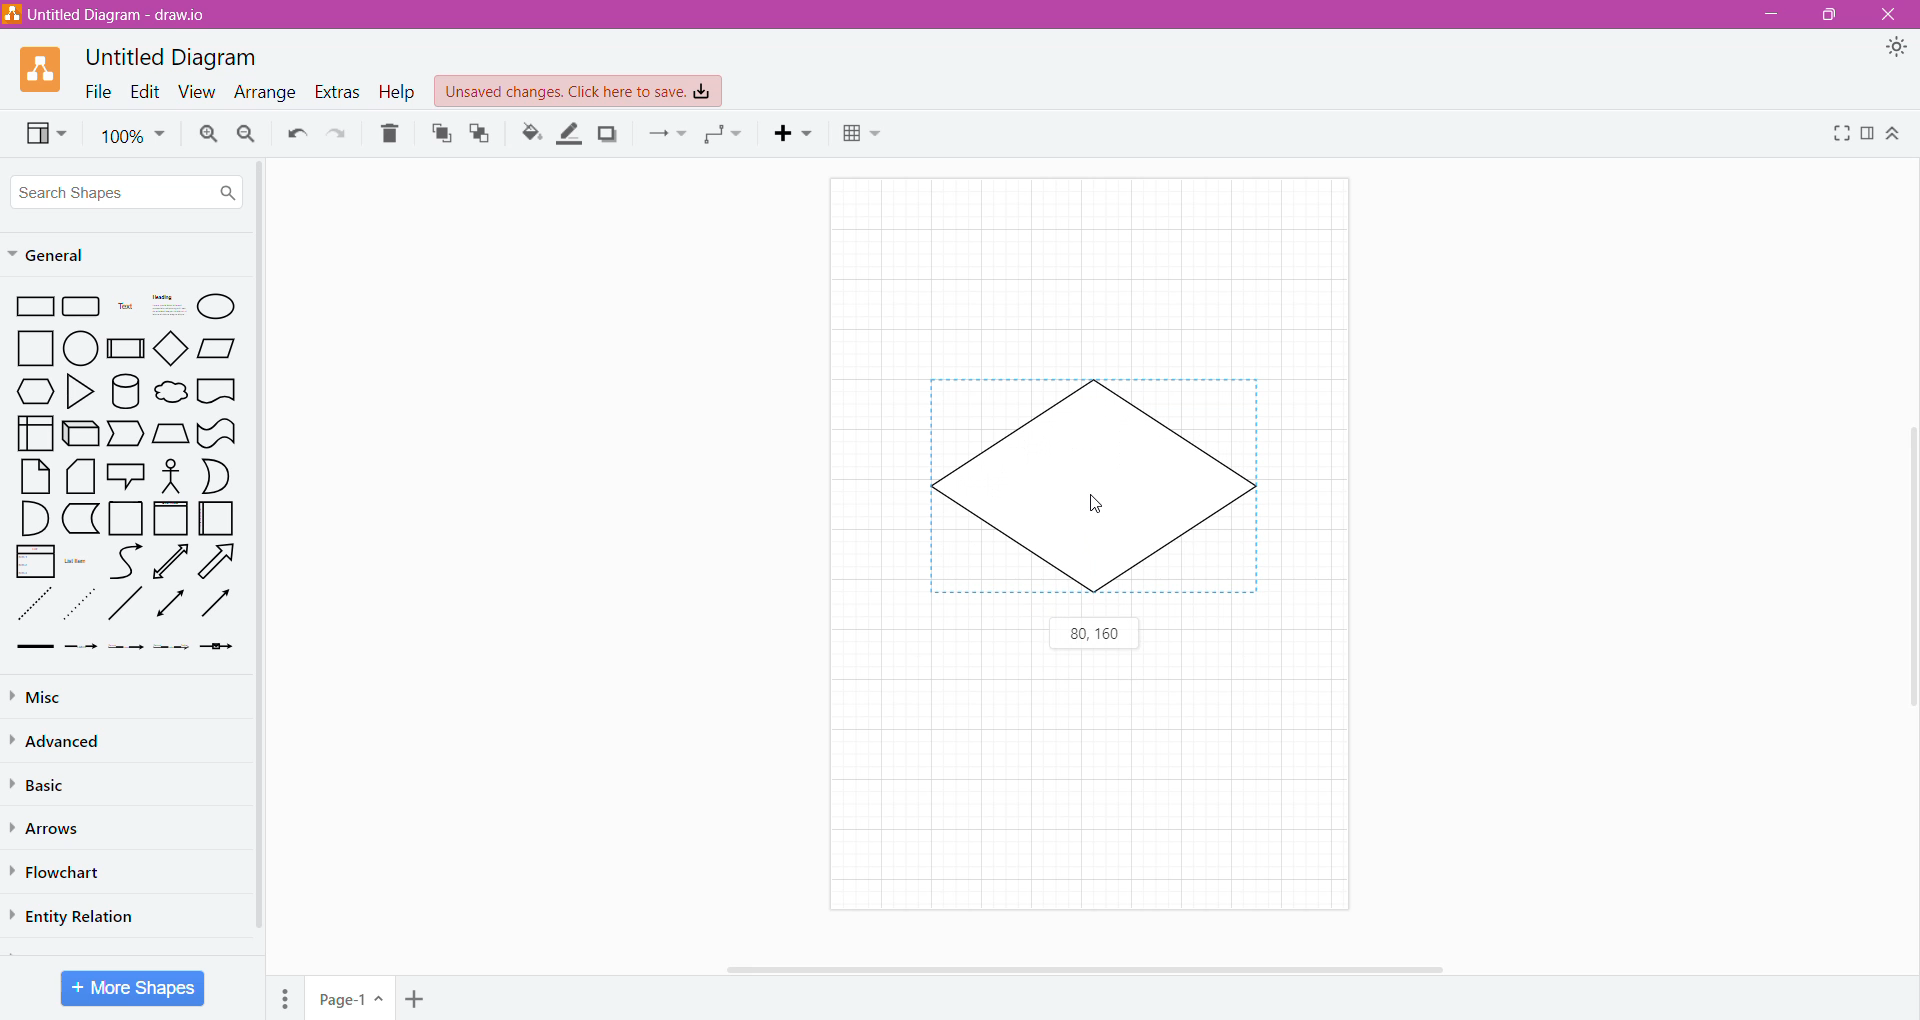  I want to click on Or, so click(217, 476).